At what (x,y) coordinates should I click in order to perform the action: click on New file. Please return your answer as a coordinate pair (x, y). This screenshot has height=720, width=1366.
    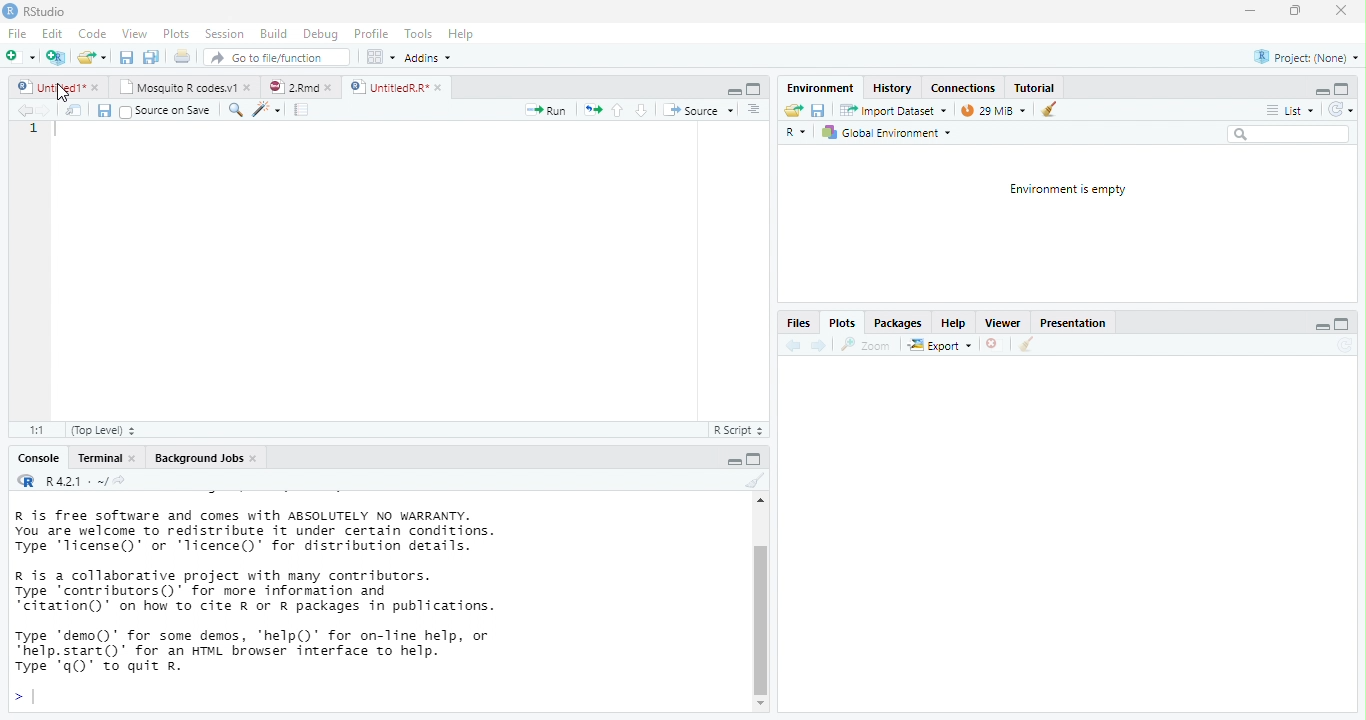
    Looking at the image, I should click on (19, 57).